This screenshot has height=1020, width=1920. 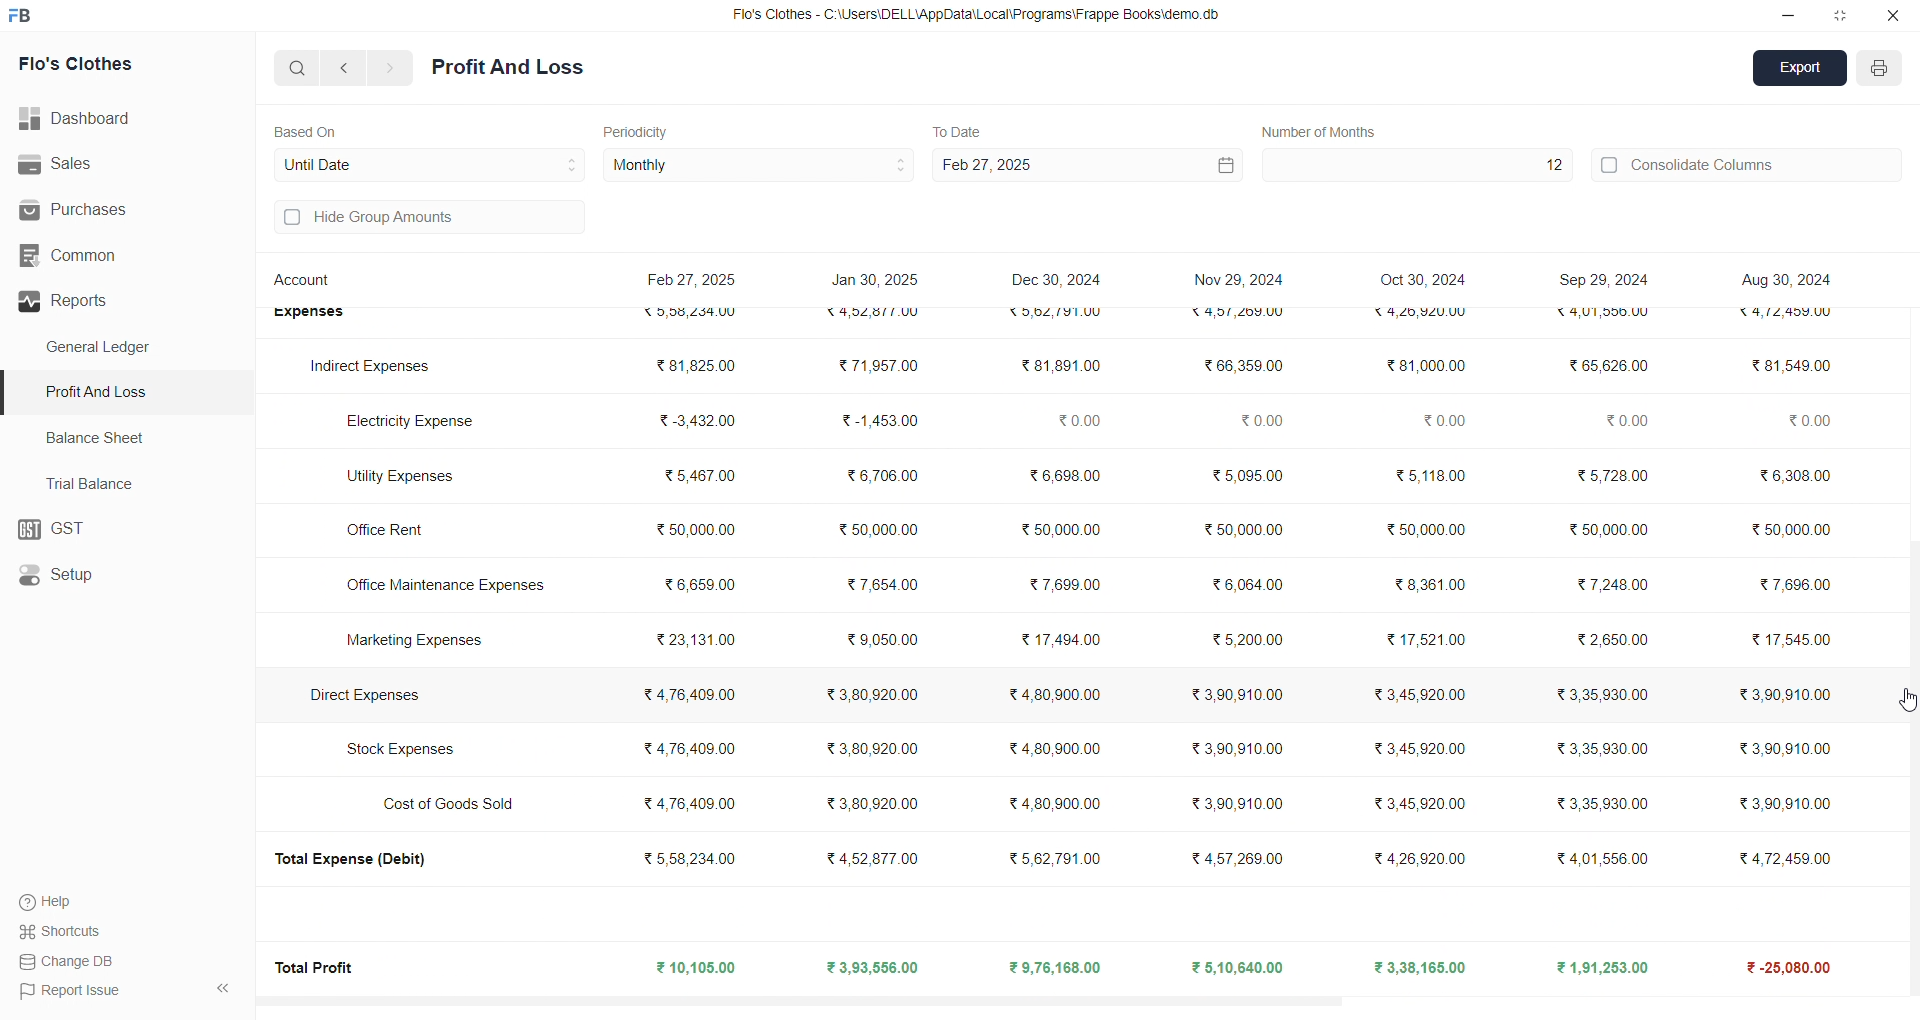 I want to click on ₹ 3,45,920.00, so click(x=1418, y=748).